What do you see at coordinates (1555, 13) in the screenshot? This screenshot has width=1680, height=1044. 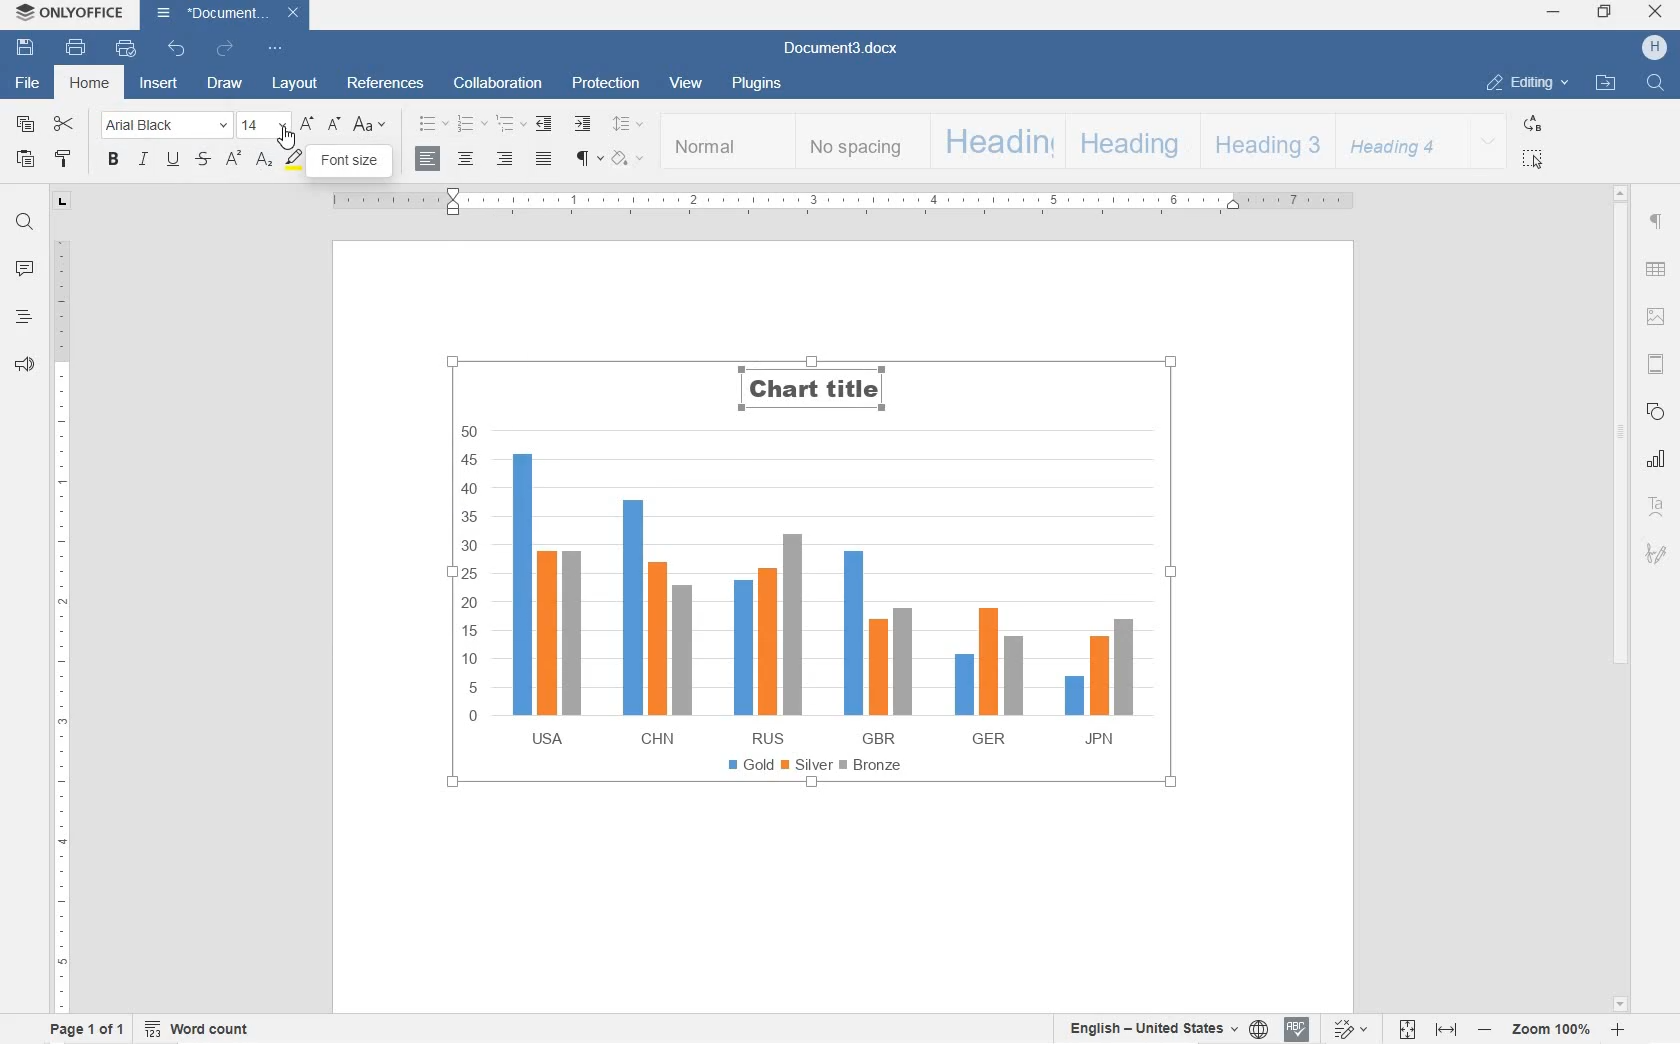 I see `MINIMIZE` at bounding box center [1555, 13].